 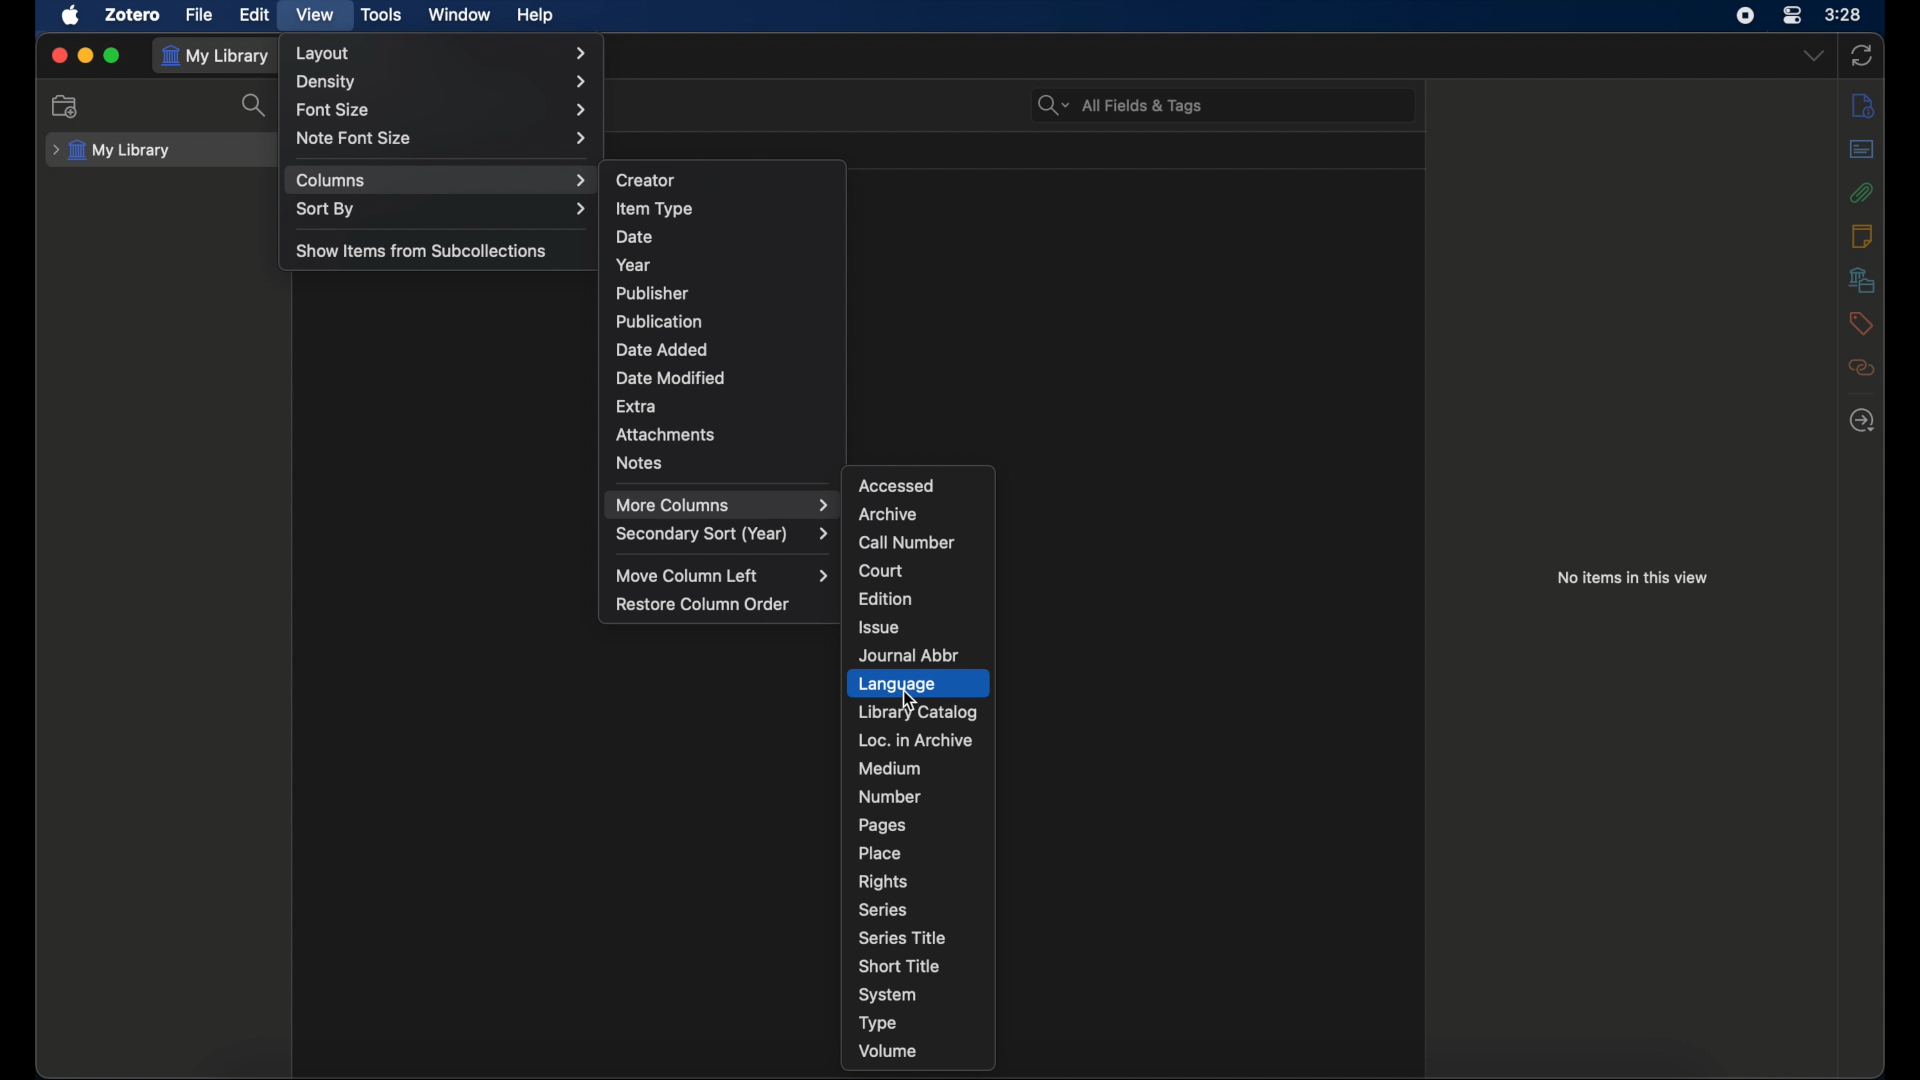 I want to click on sort by, so click(x=442, y=210).